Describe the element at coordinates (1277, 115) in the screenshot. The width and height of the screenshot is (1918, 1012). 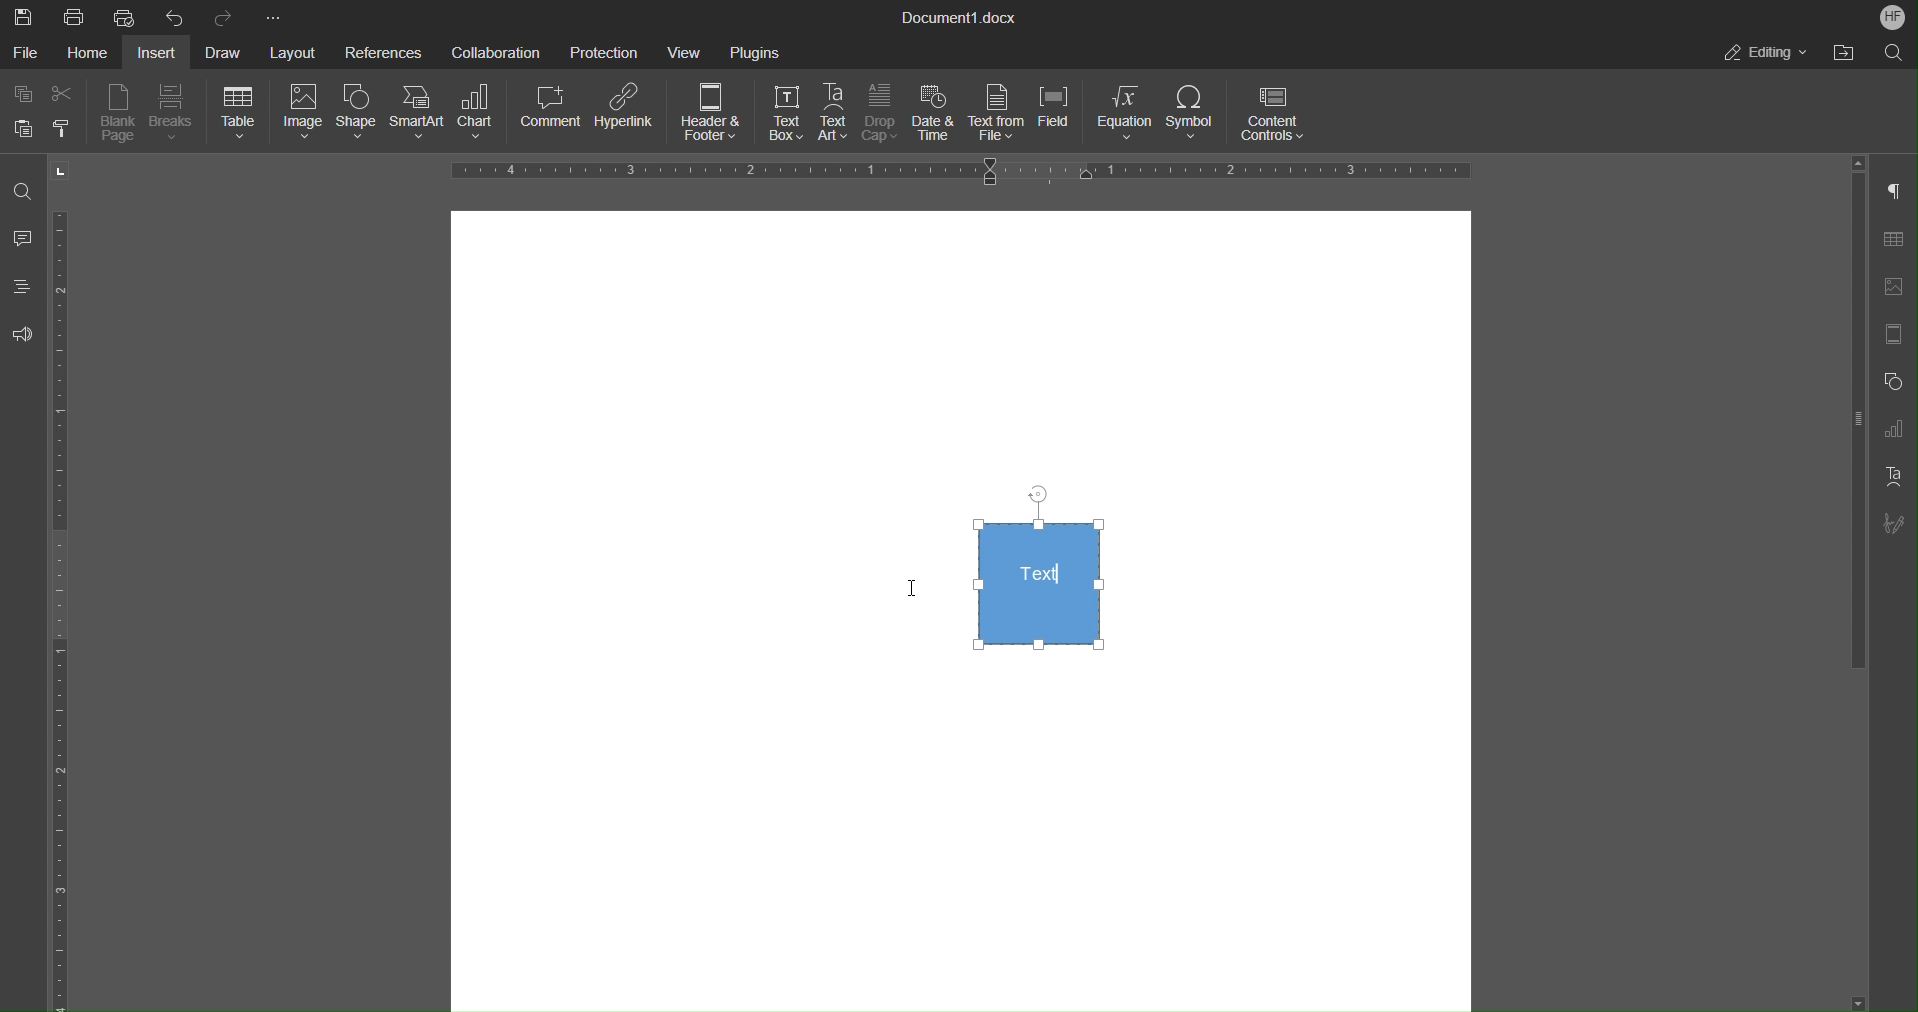
I see `Content Controls` at that location.